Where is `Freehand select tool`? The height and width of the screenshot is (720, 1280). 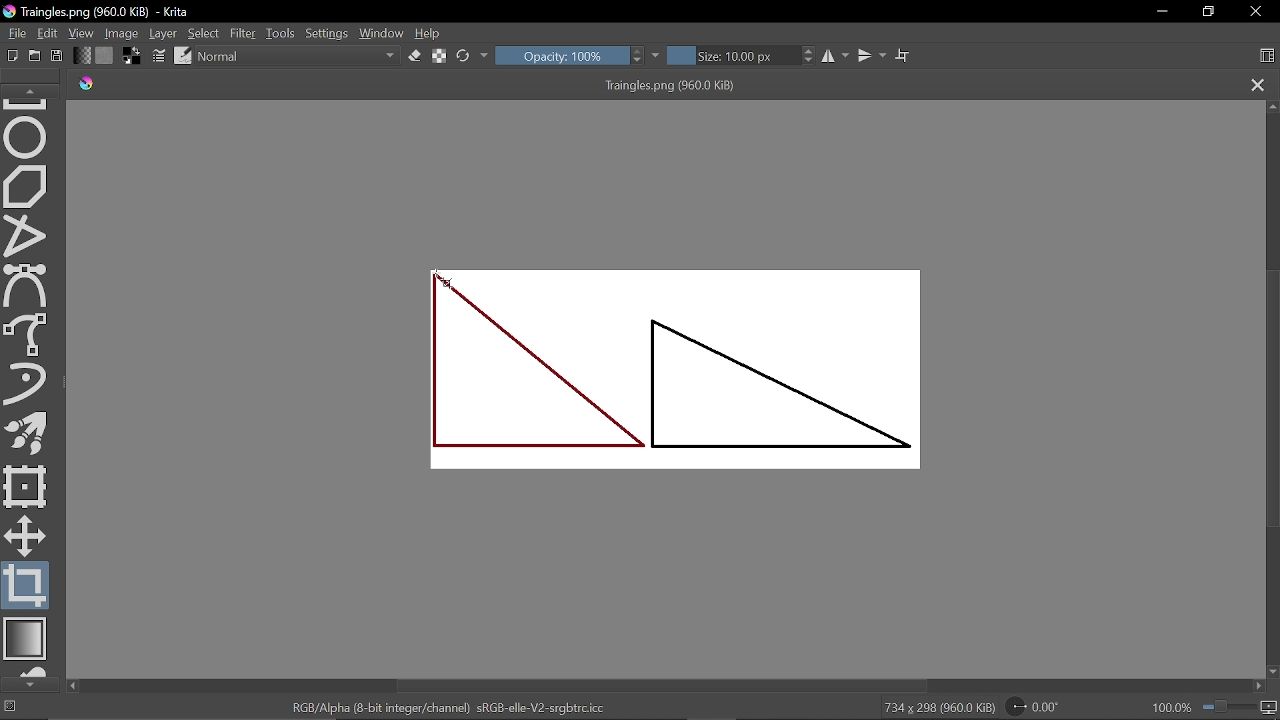
Freehand select tool is located at coordinates (28, 333).